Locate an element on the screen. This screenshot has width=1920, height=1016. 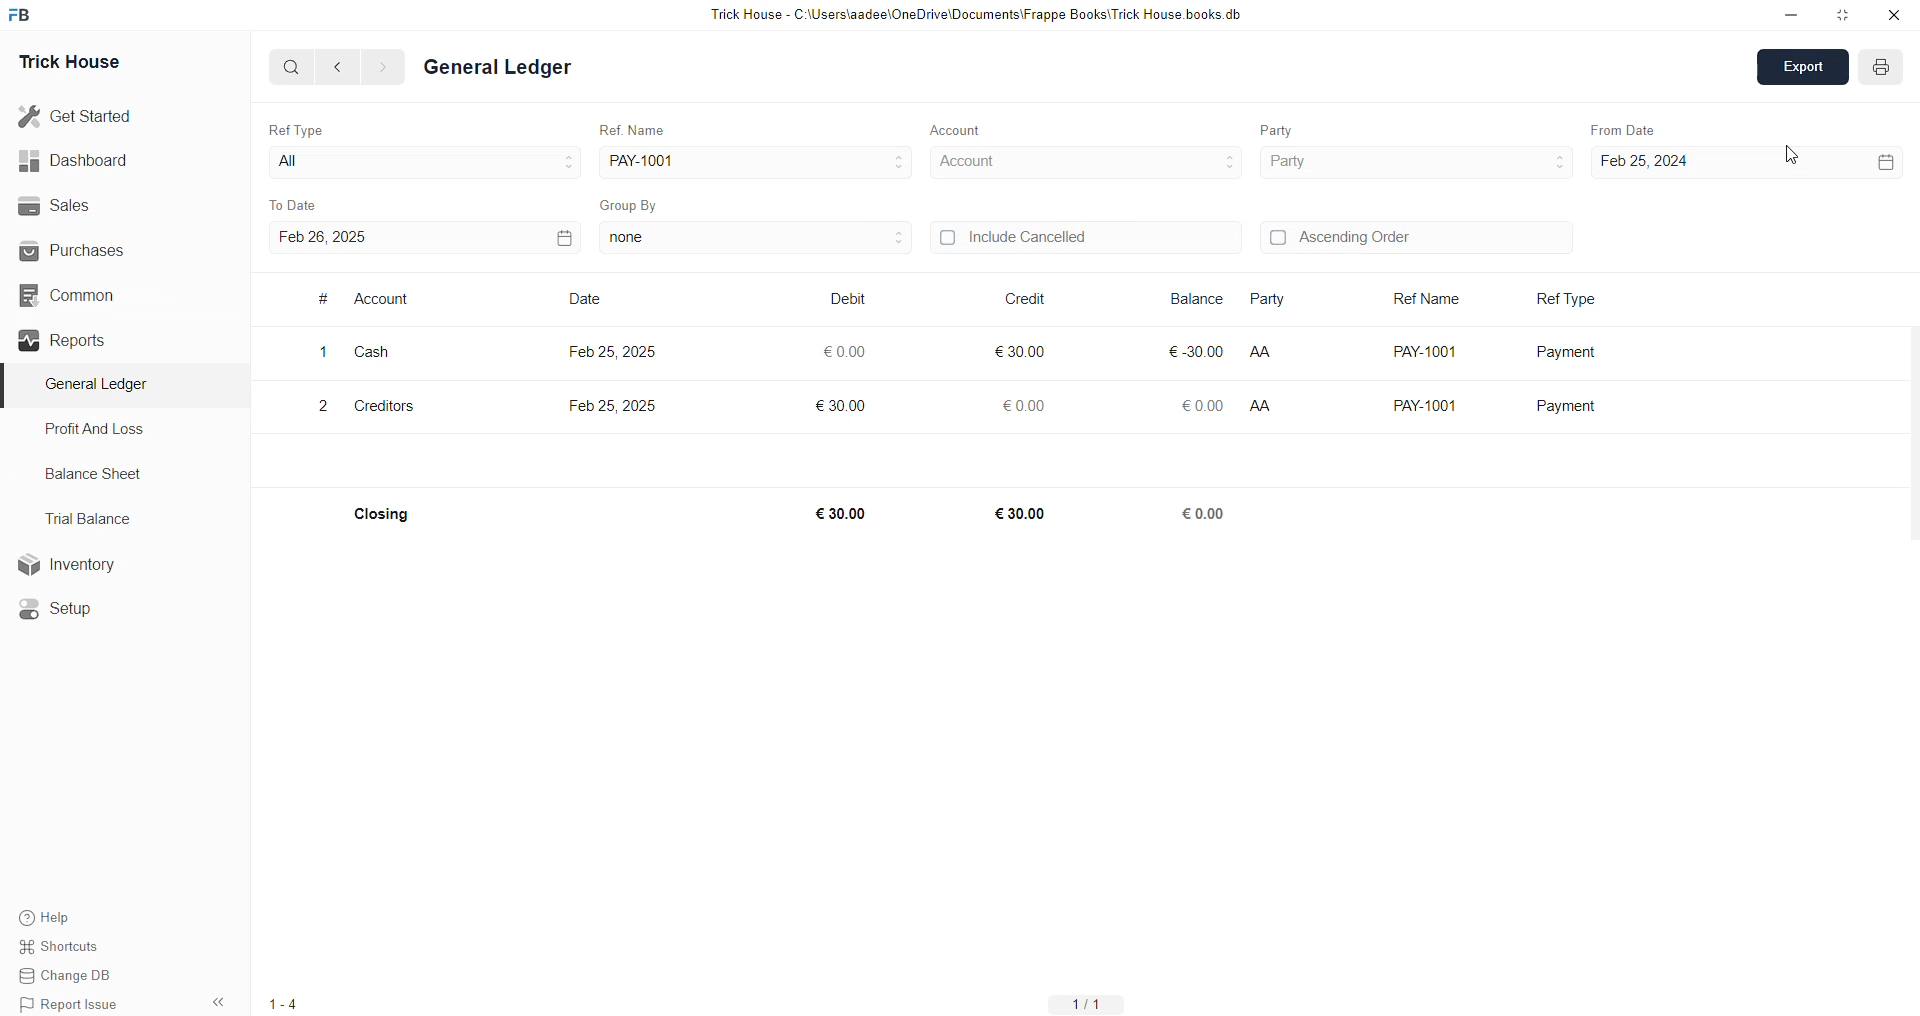
Feb 25,2025 is located at coordinates (616, 403).